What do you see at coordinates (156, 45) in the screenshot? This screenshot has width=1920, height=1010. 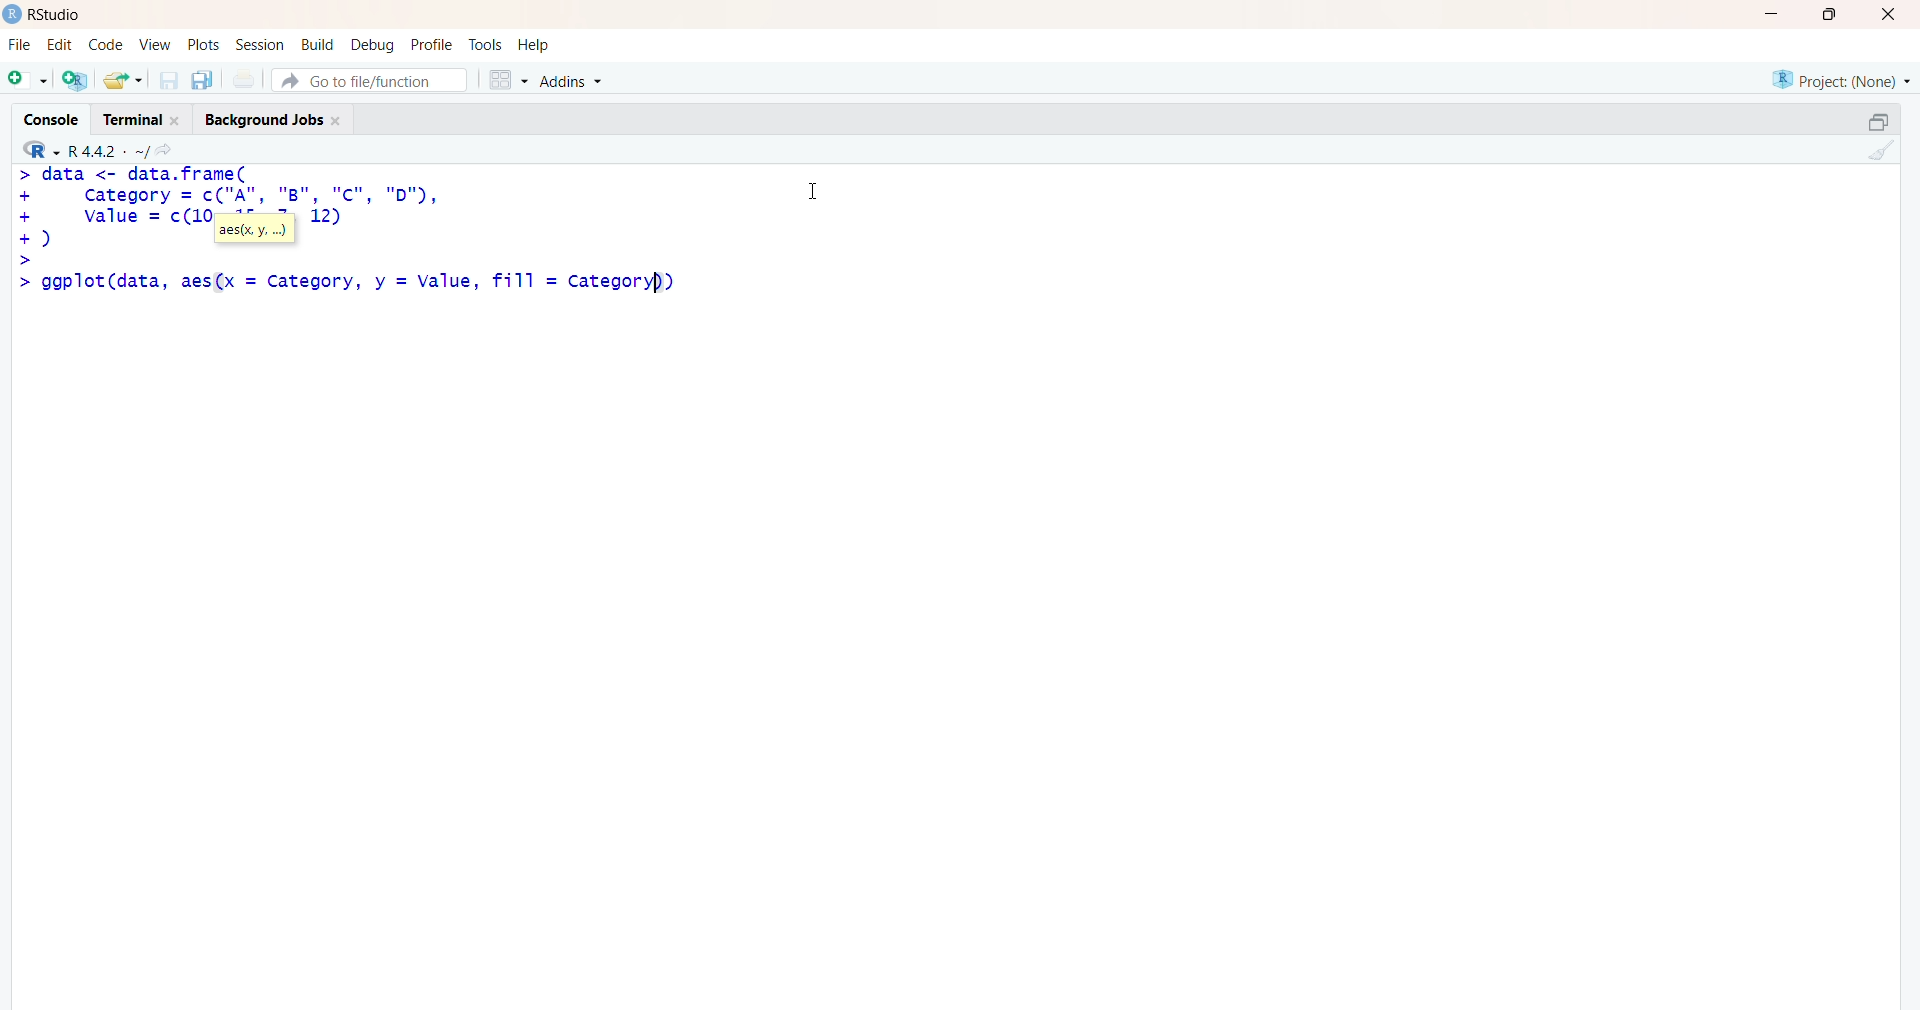 I see `View` at bounding box center [156, 45].